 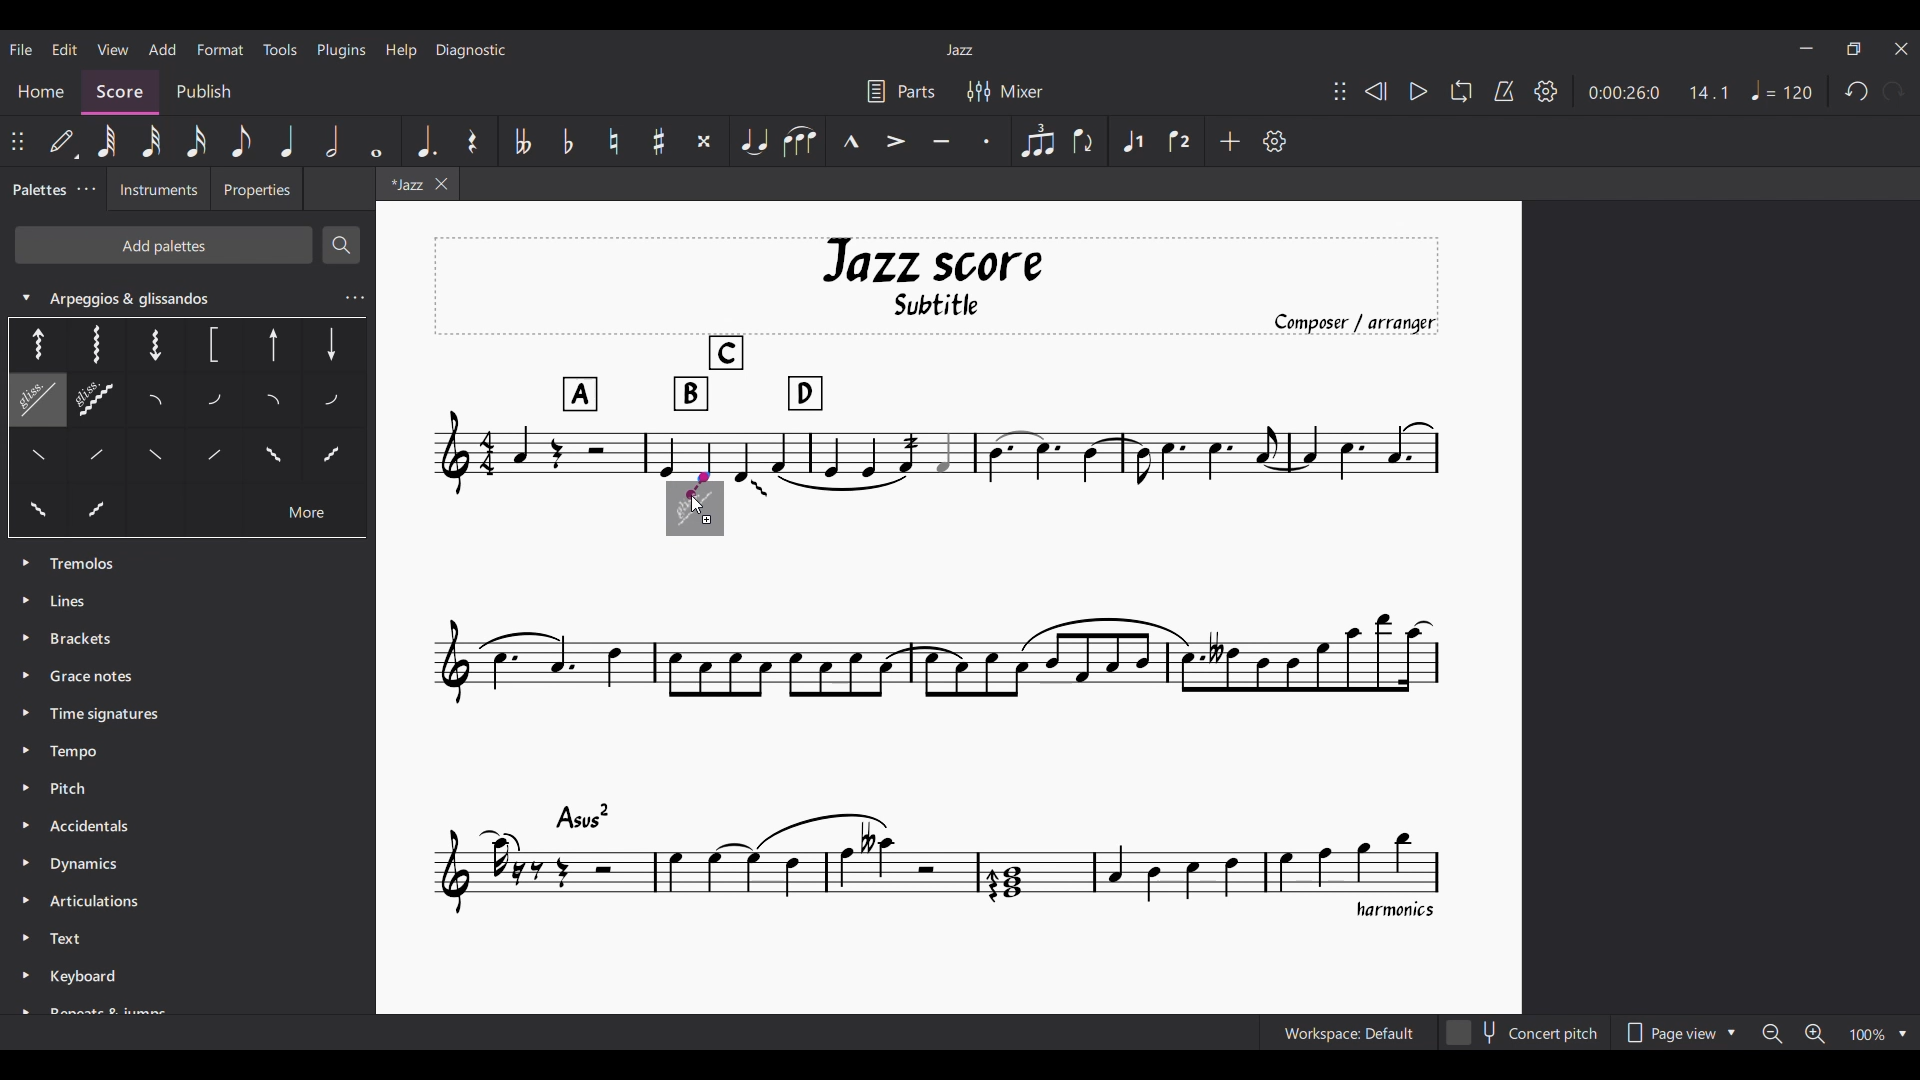 I want to click on Whole note, so click(x=377, y=141).